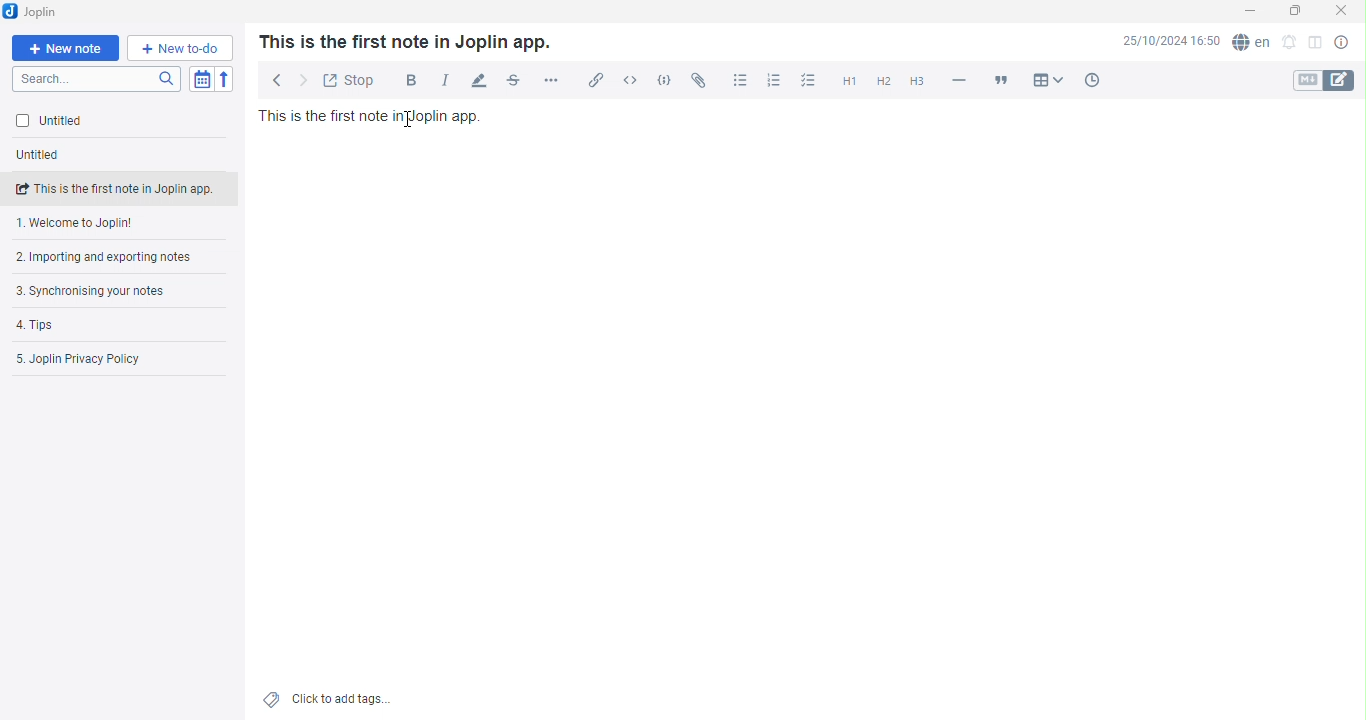  What do you see at coordinates (739, 79) in the screenshot?
I see `Bullet list` at bounding box center [739, 79].